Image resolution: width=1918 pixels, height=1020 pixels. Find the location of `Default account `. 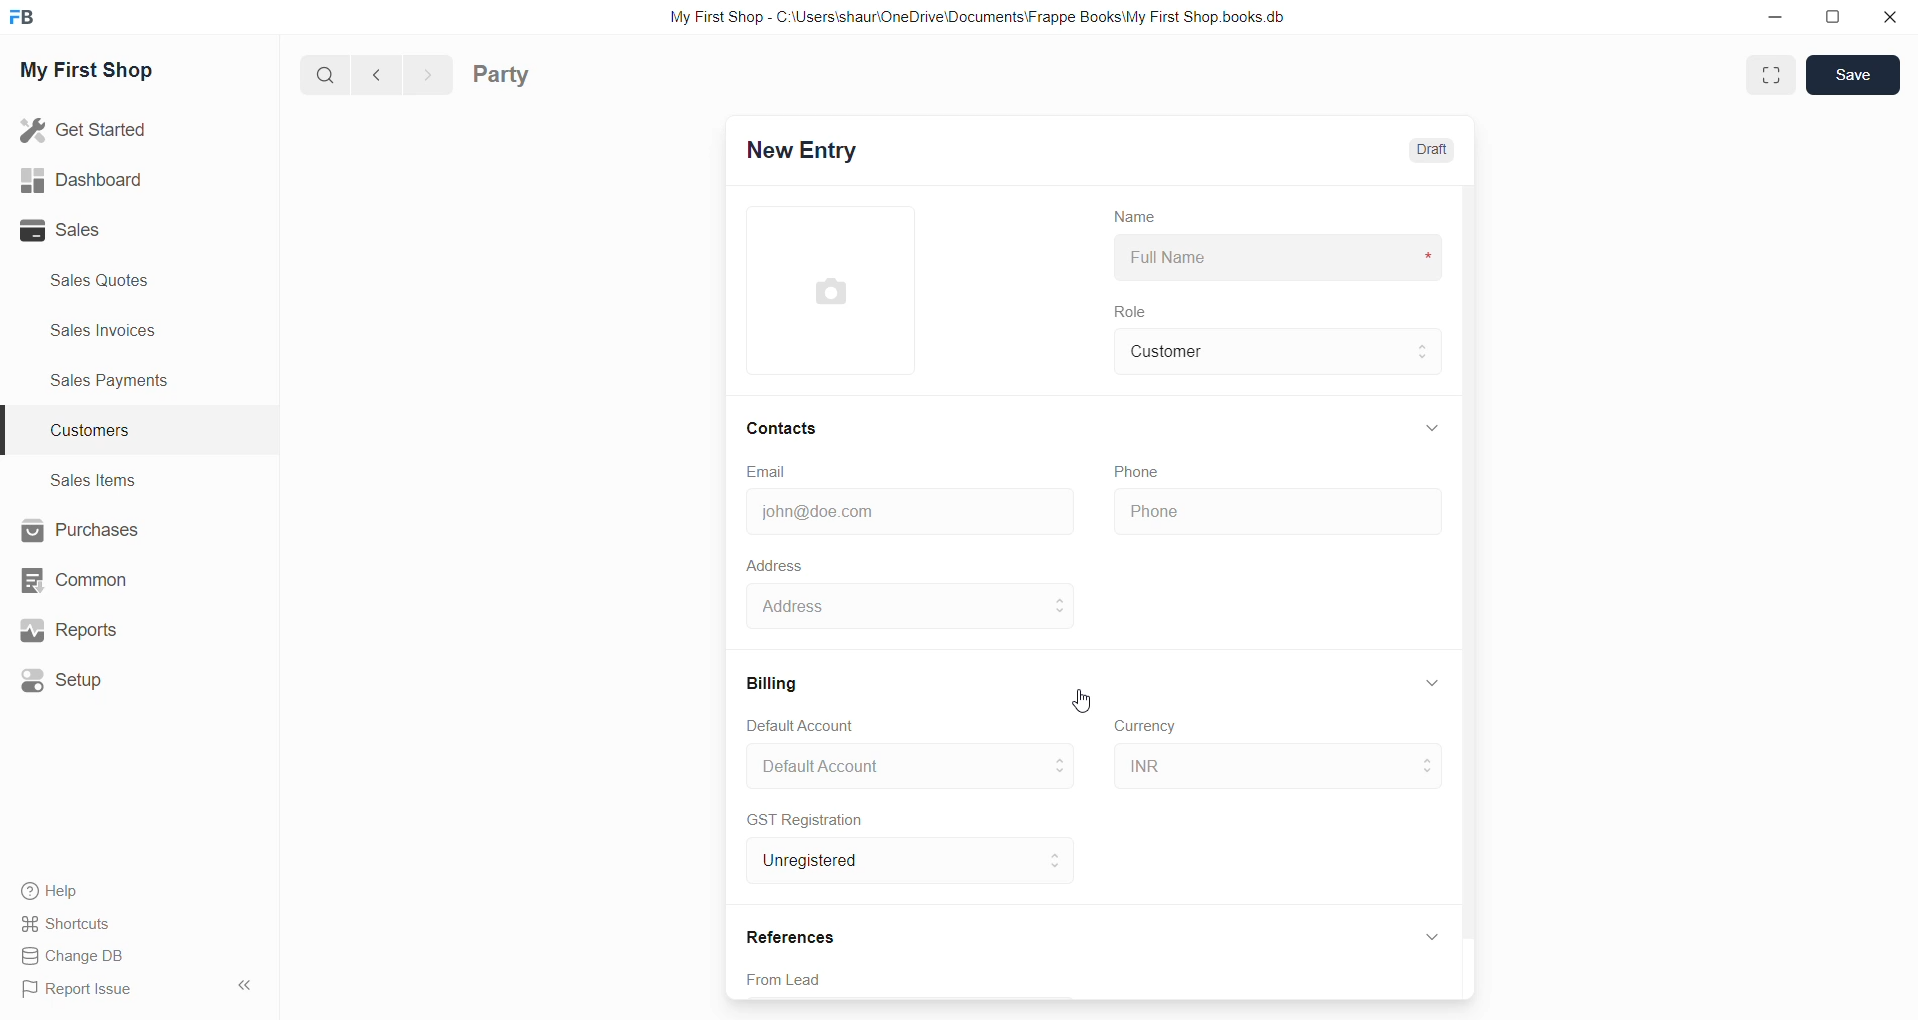

Default account  is located at coordinates (879, 764).